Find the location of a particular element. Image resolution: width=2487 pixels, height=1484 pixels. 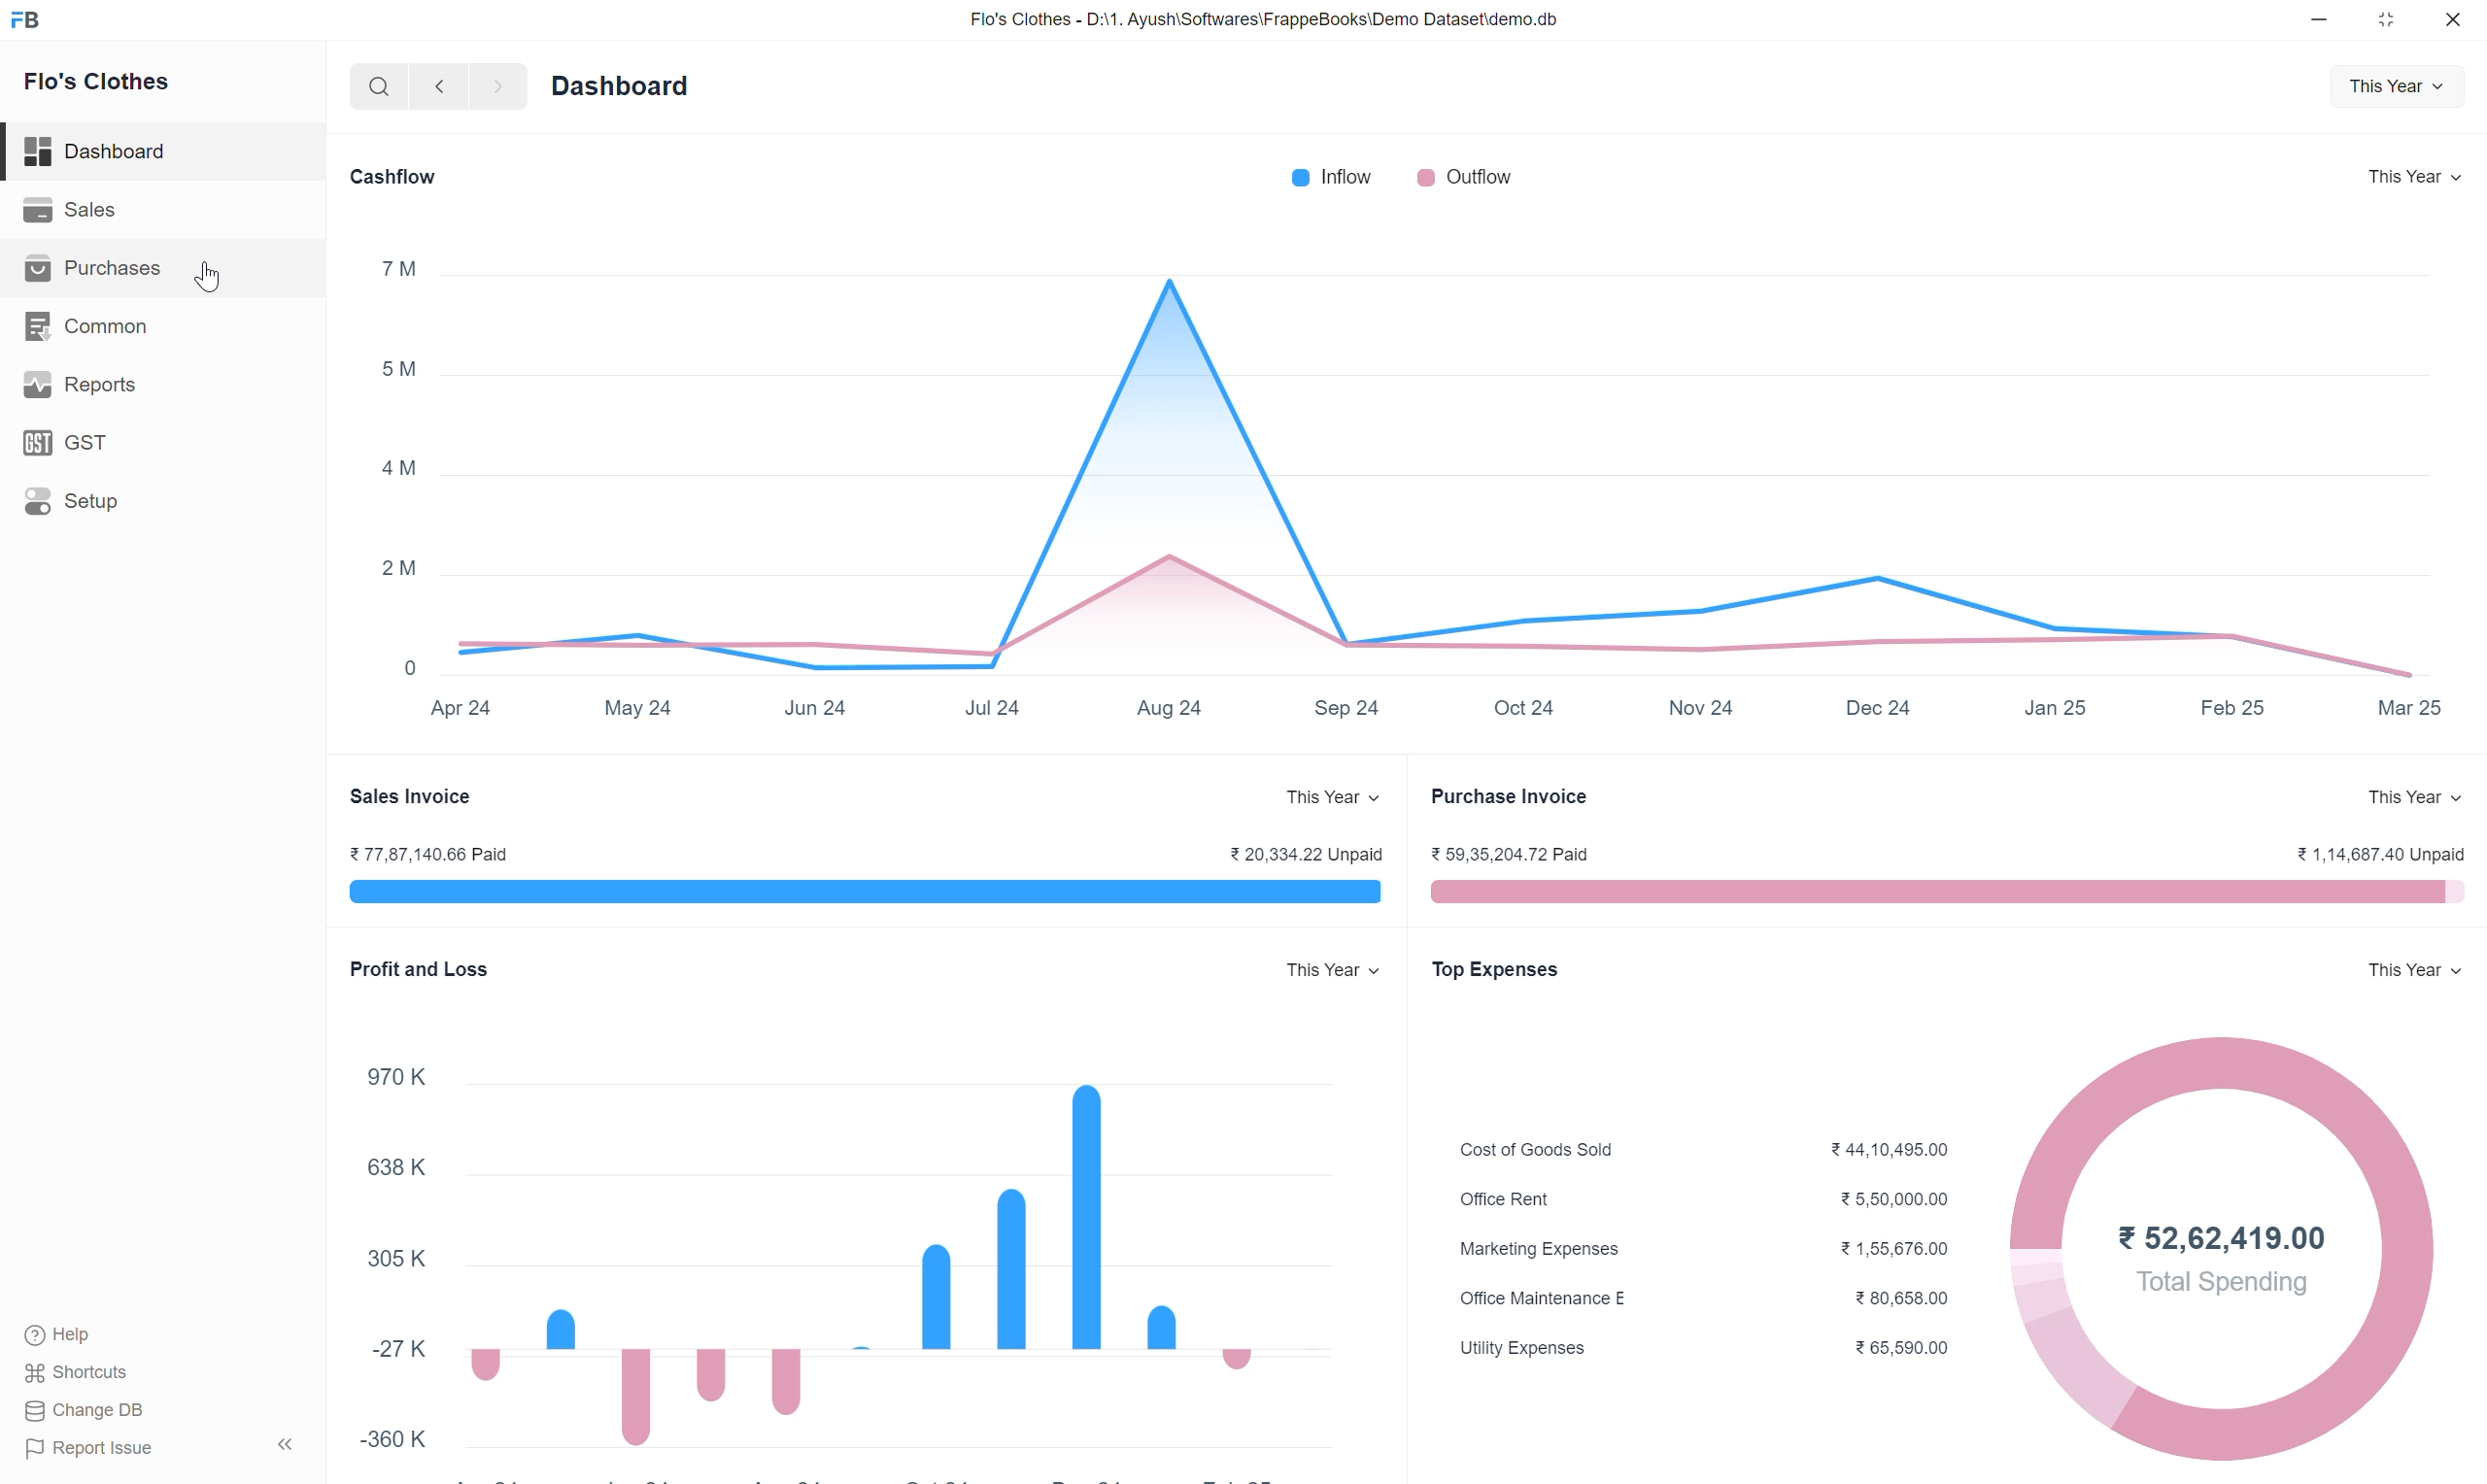

Dashboard is located at coordinates (621, 86).